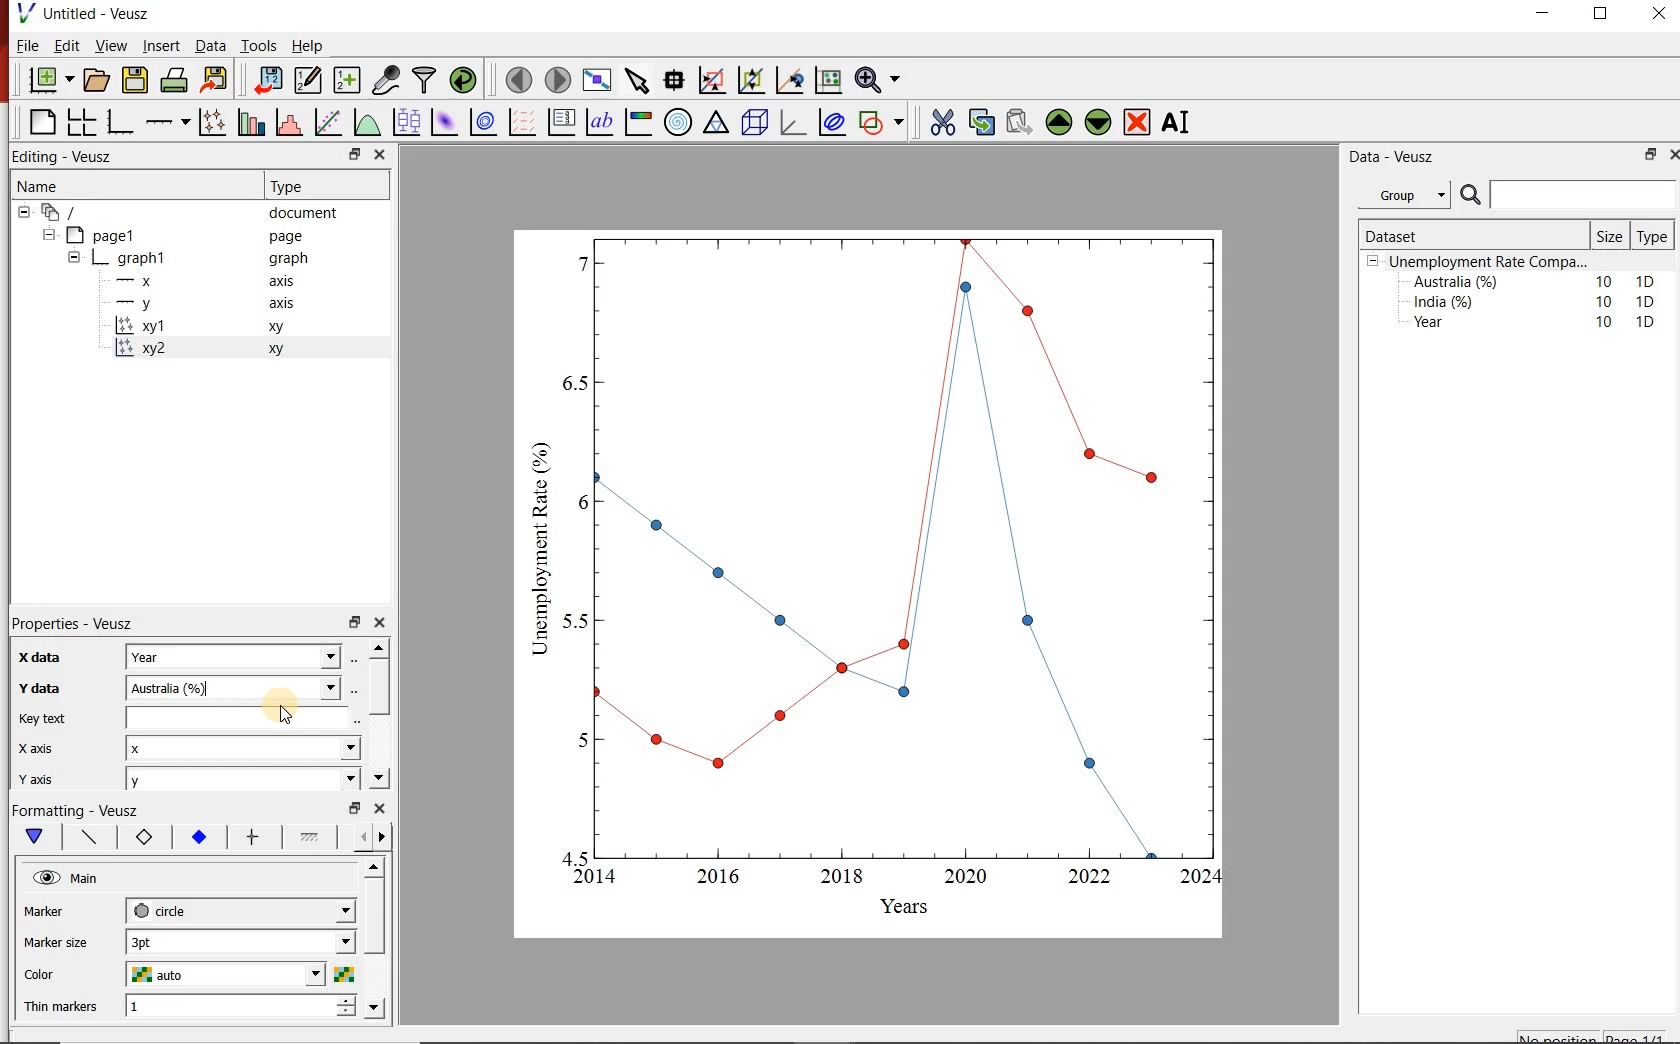 The image size is (1680, 1044). Describe the element at coordinates (943, 122) in the screenshot. I see `cut the widgets` at that location.